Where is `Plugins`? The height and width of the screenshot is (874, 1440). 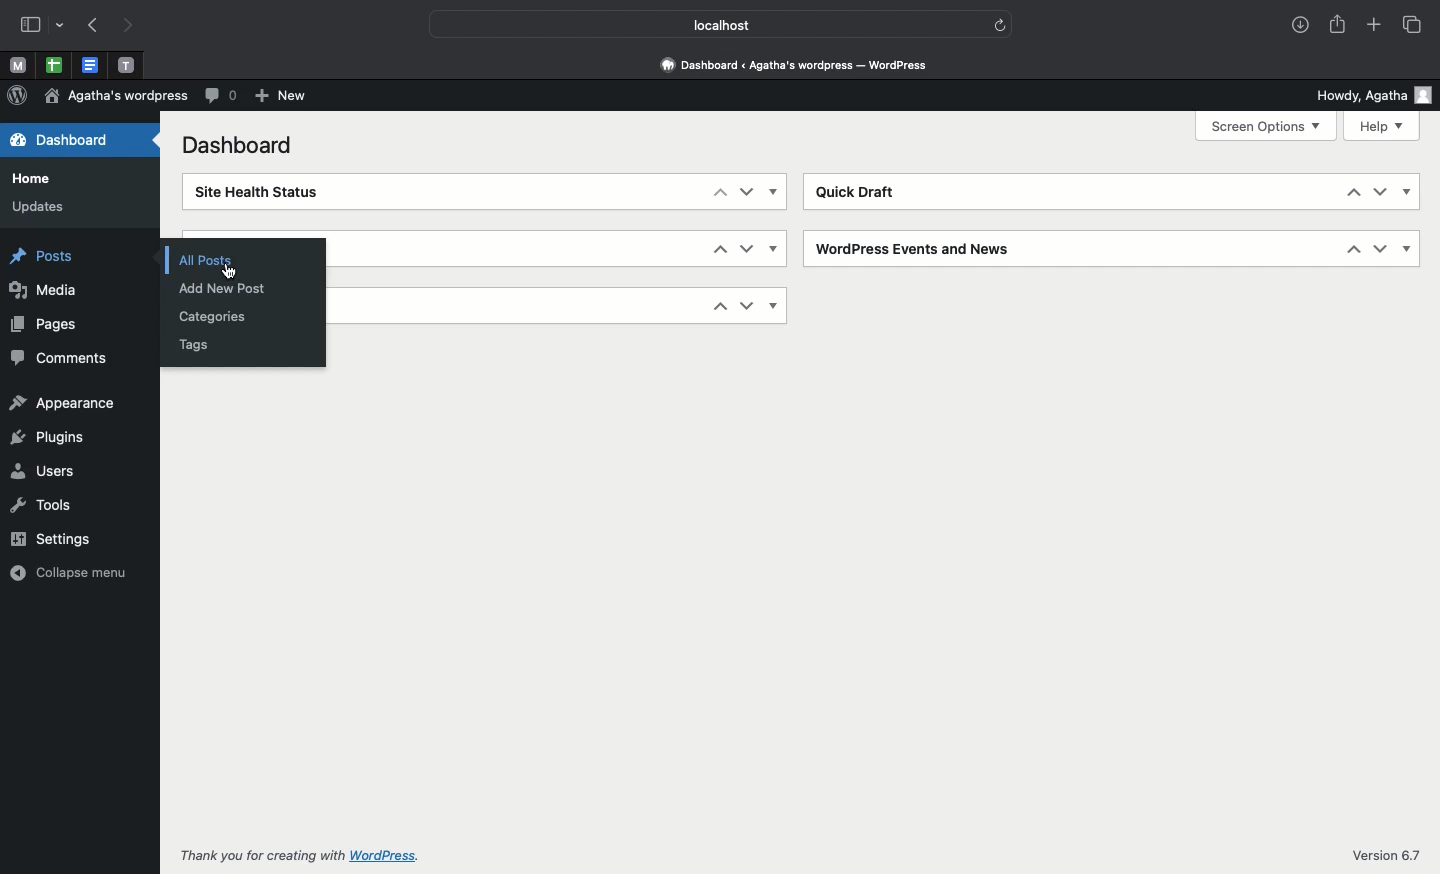
Plugins is located at coordinates (48, 433).